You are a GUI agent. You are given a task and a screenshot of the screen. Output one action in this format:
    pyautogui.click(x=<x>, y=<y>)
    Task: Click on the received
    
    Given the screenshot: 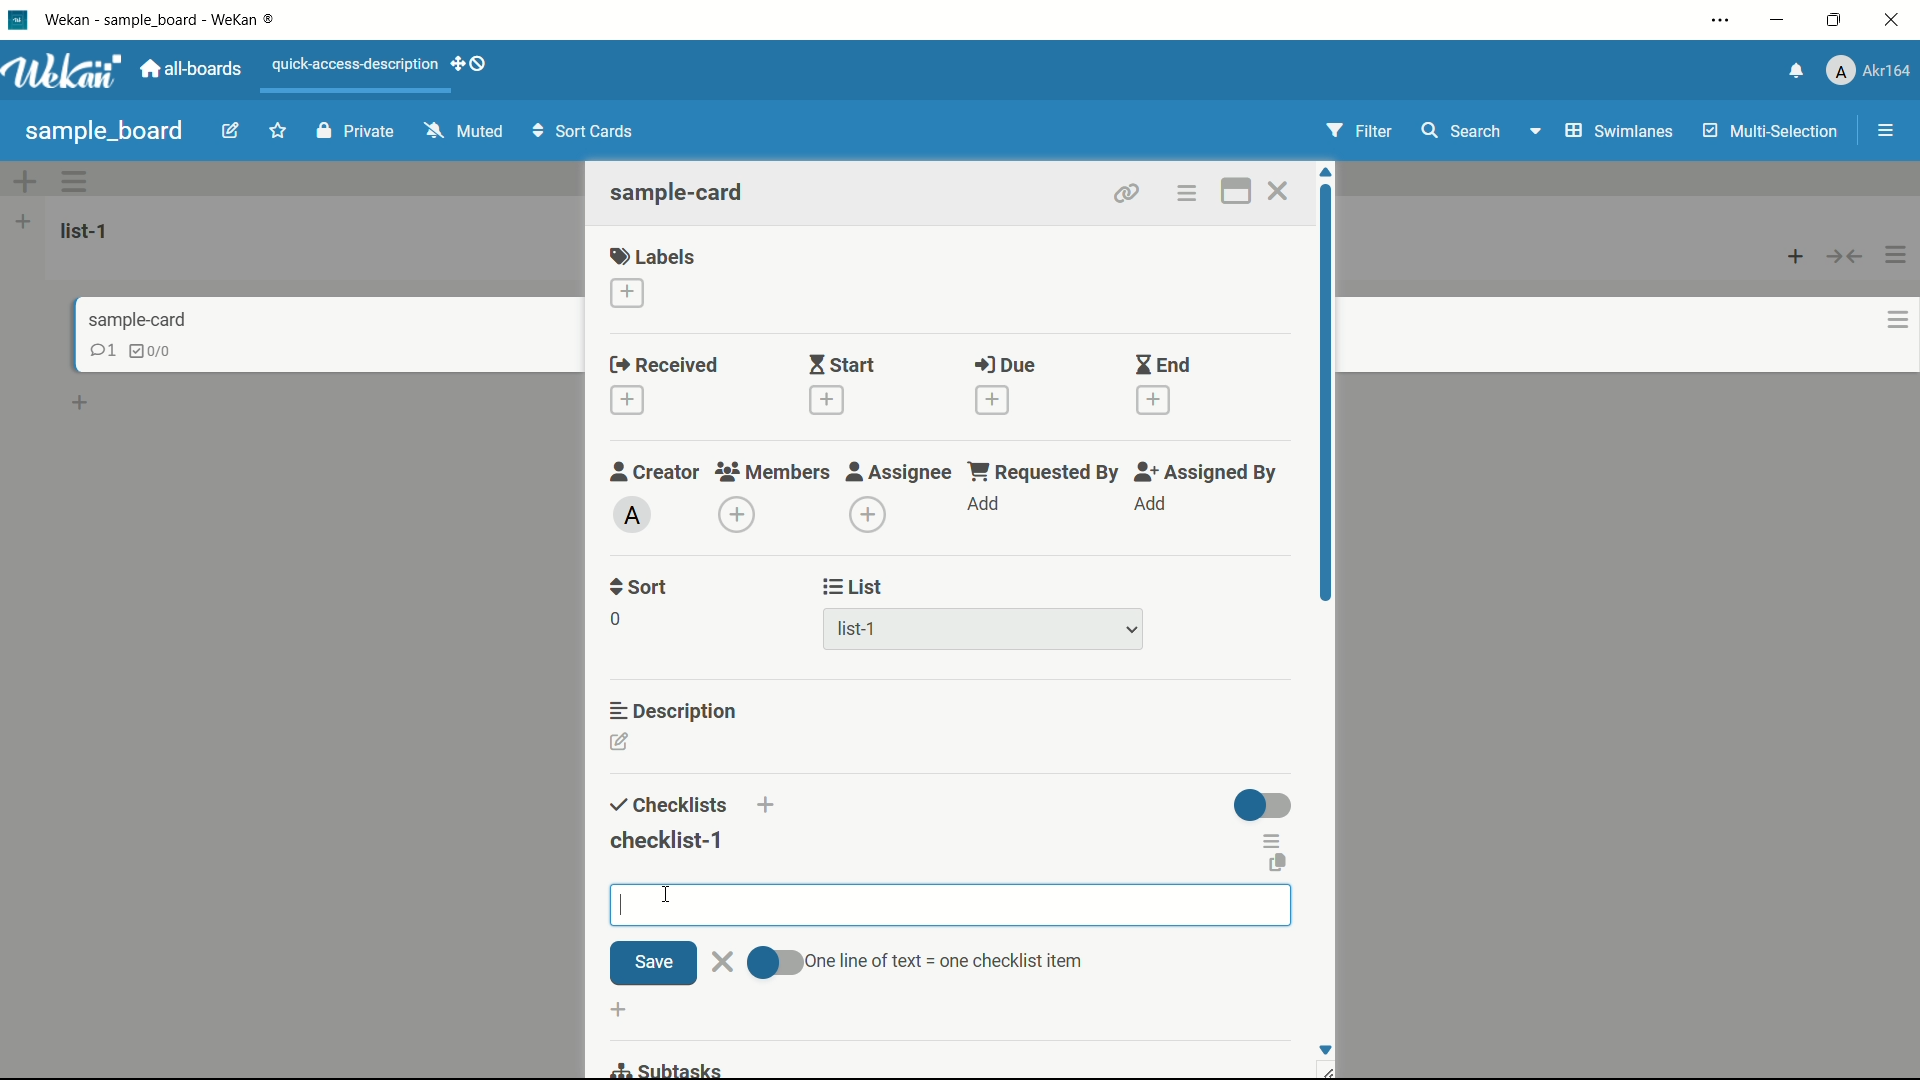 What is the action you would take?
    pyautogui.click(x=659, y=365)
    